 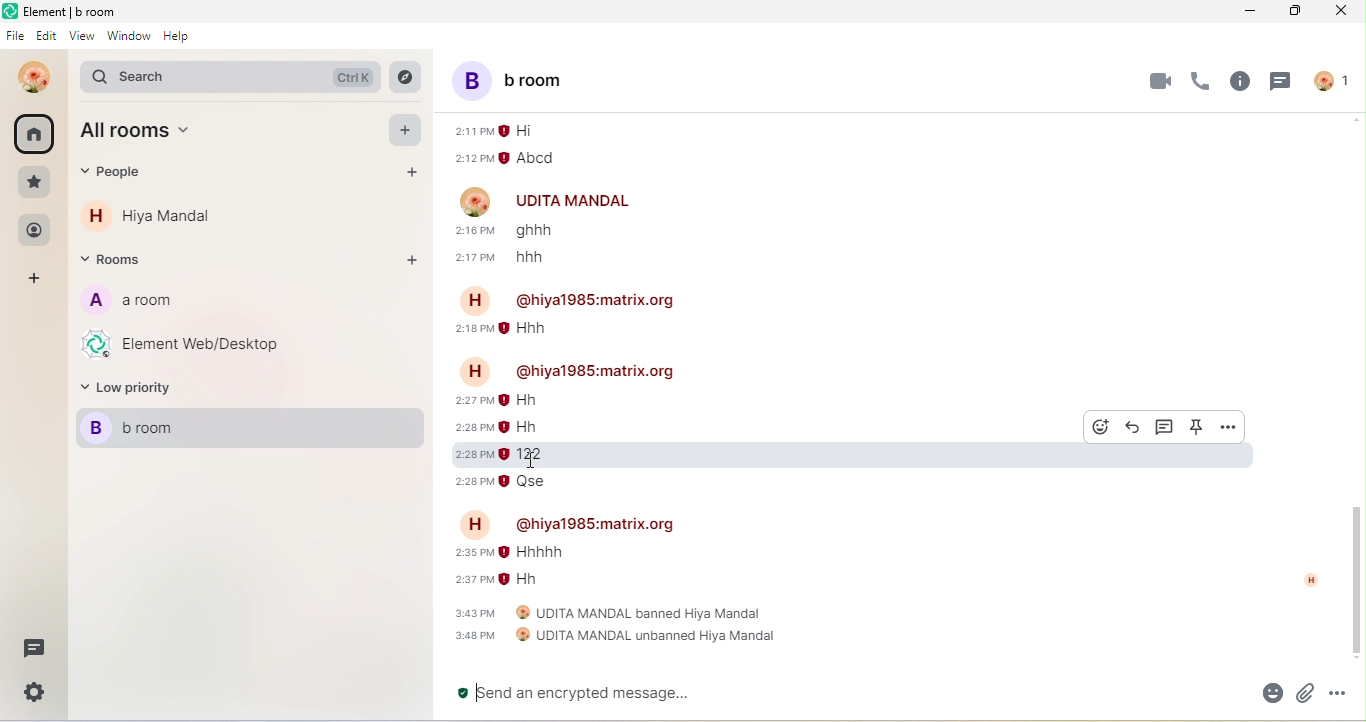 I want to click on low priority, so click(x=140, y=388).